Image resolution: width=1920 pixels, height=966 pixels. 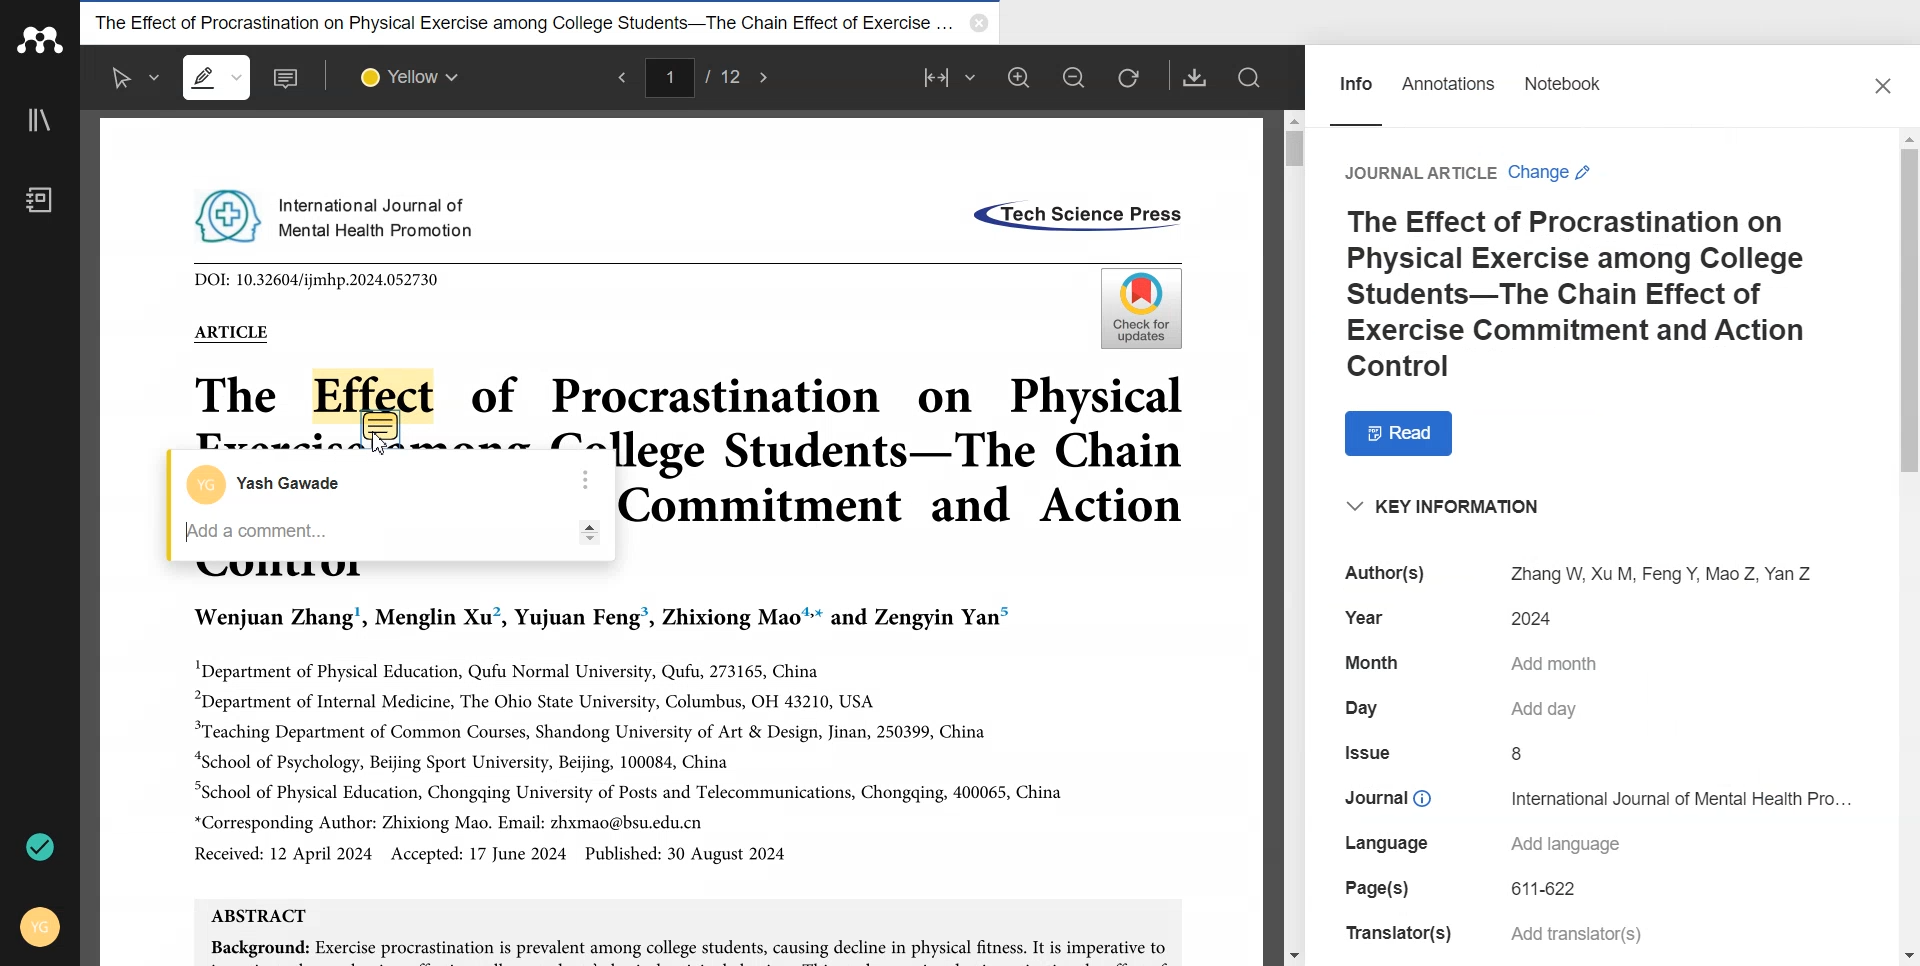 I want to click on Page(s) 611-622, so click(x=1469, y=889).